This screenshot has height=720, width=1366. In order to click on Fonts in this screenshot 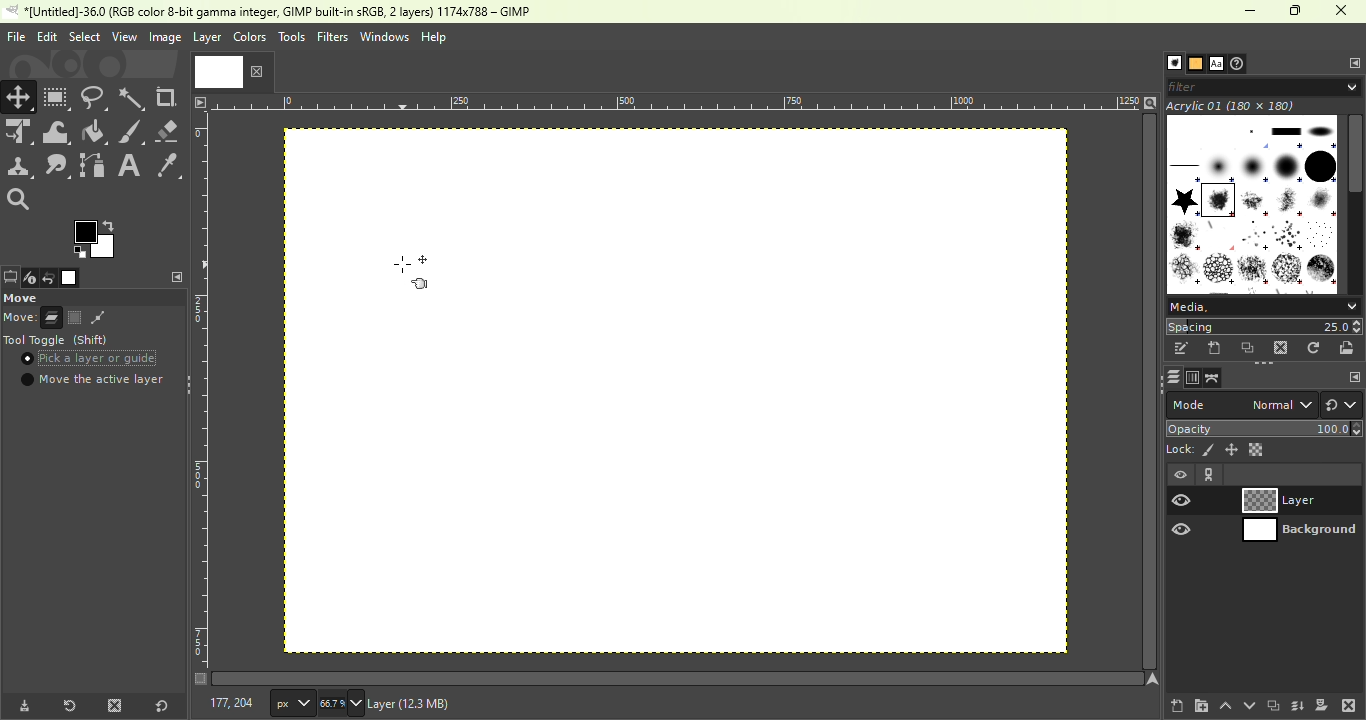, I will do `click(1216, 61)`.